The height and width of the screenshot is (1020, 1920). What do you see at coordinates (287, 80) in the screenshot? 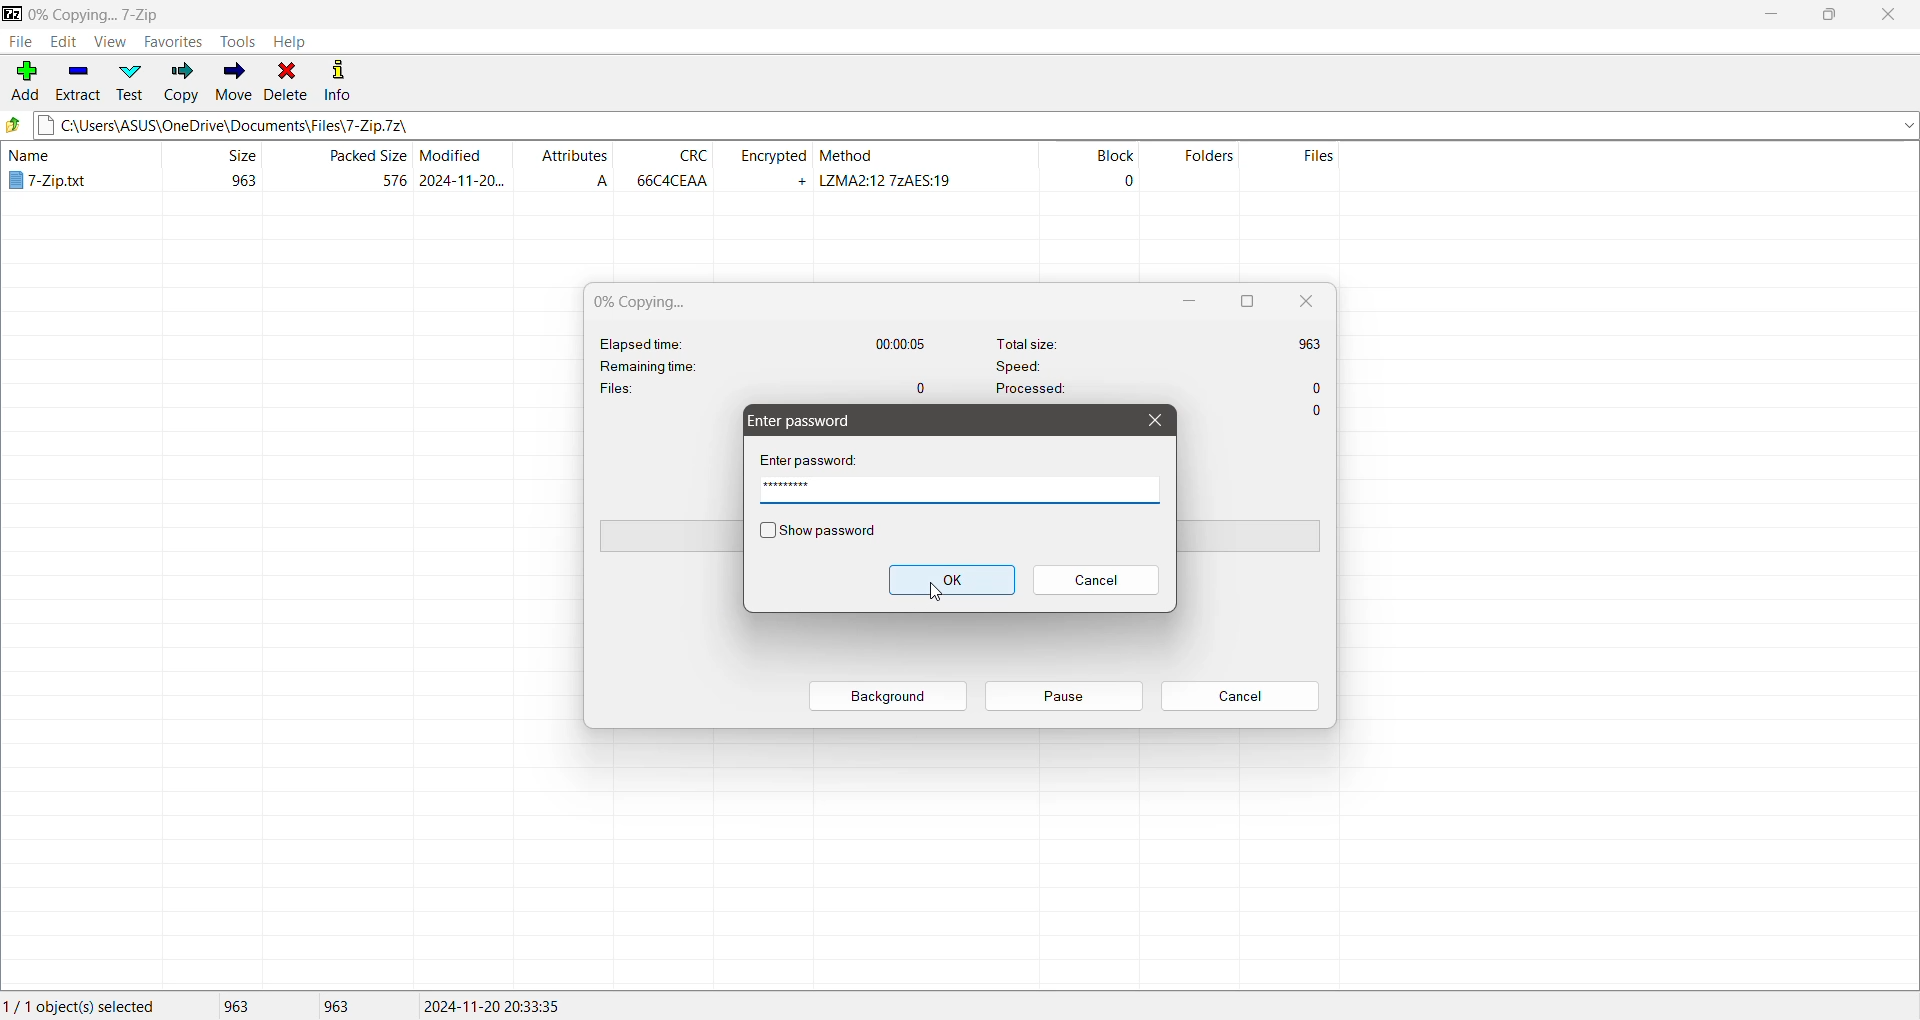
I see `Delete` at bounding box center [287, 80].